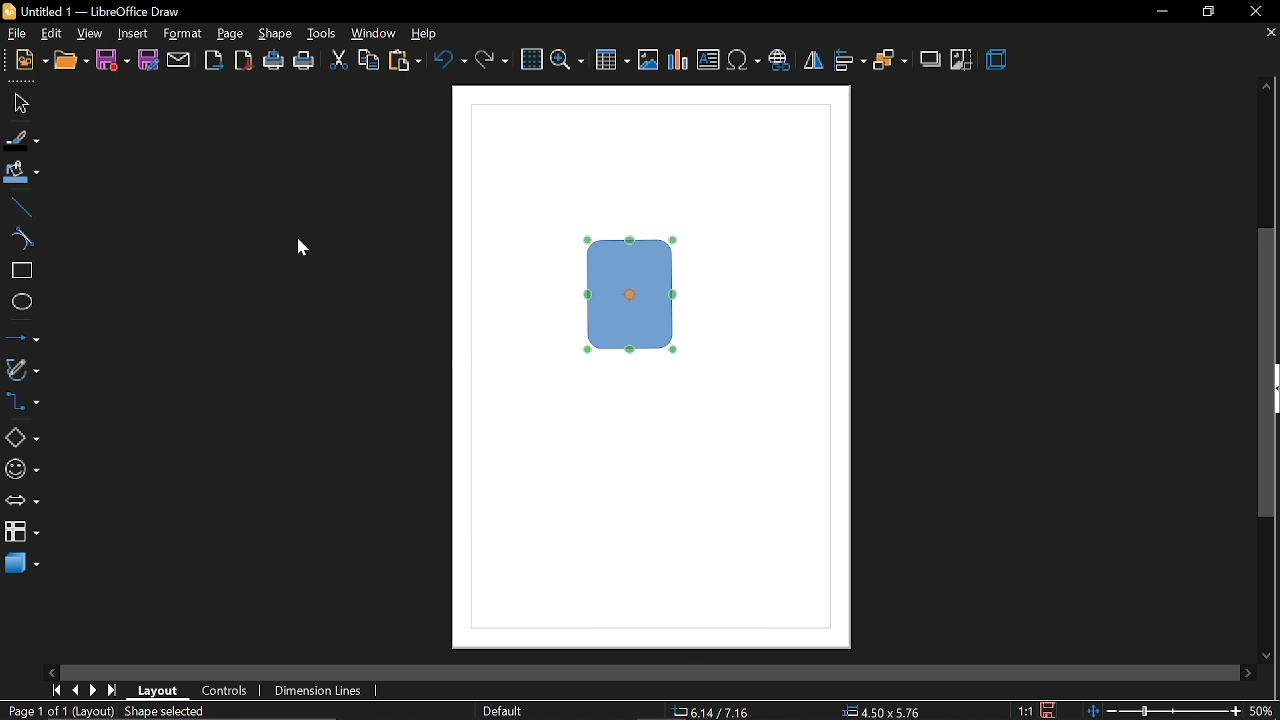  Describe the element at coordinates (404, 62) in the screenshot. I see `paste` at that location.